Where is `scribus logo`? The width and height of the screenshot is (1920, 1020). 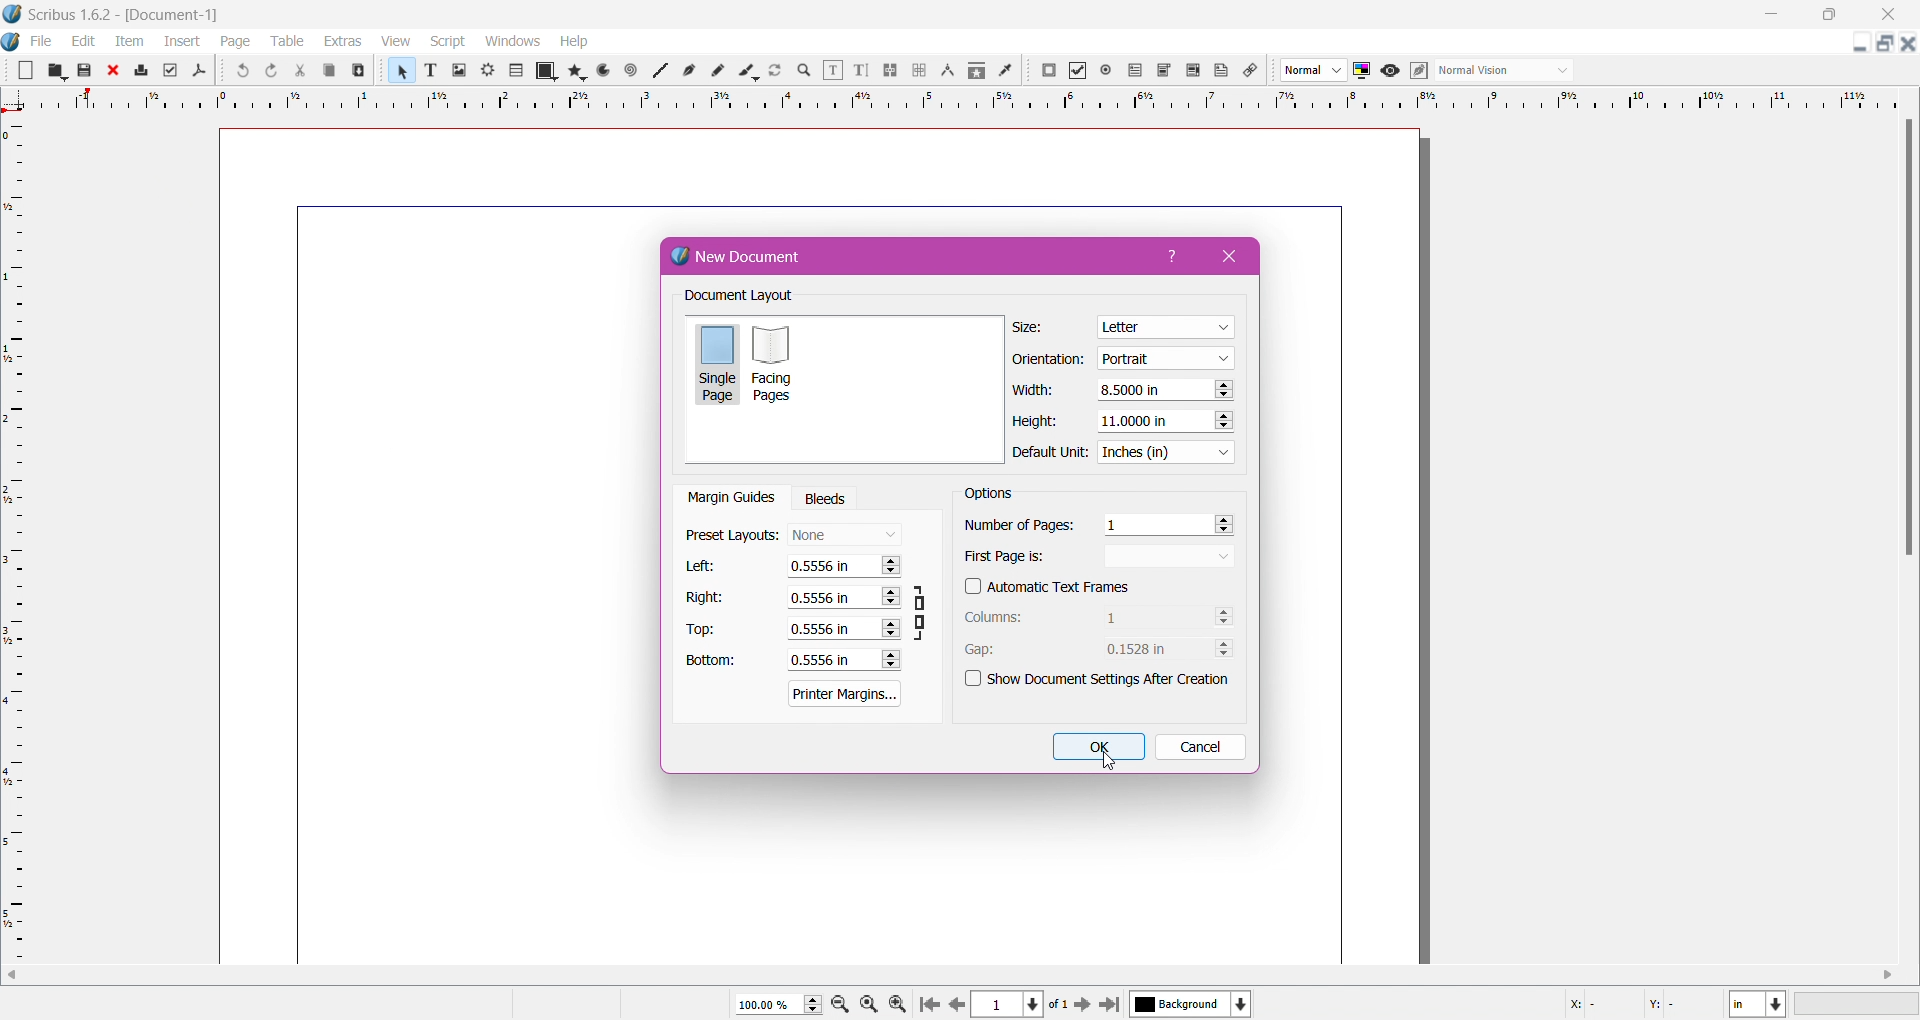 scribus logo is located at coordinates (12, 43).